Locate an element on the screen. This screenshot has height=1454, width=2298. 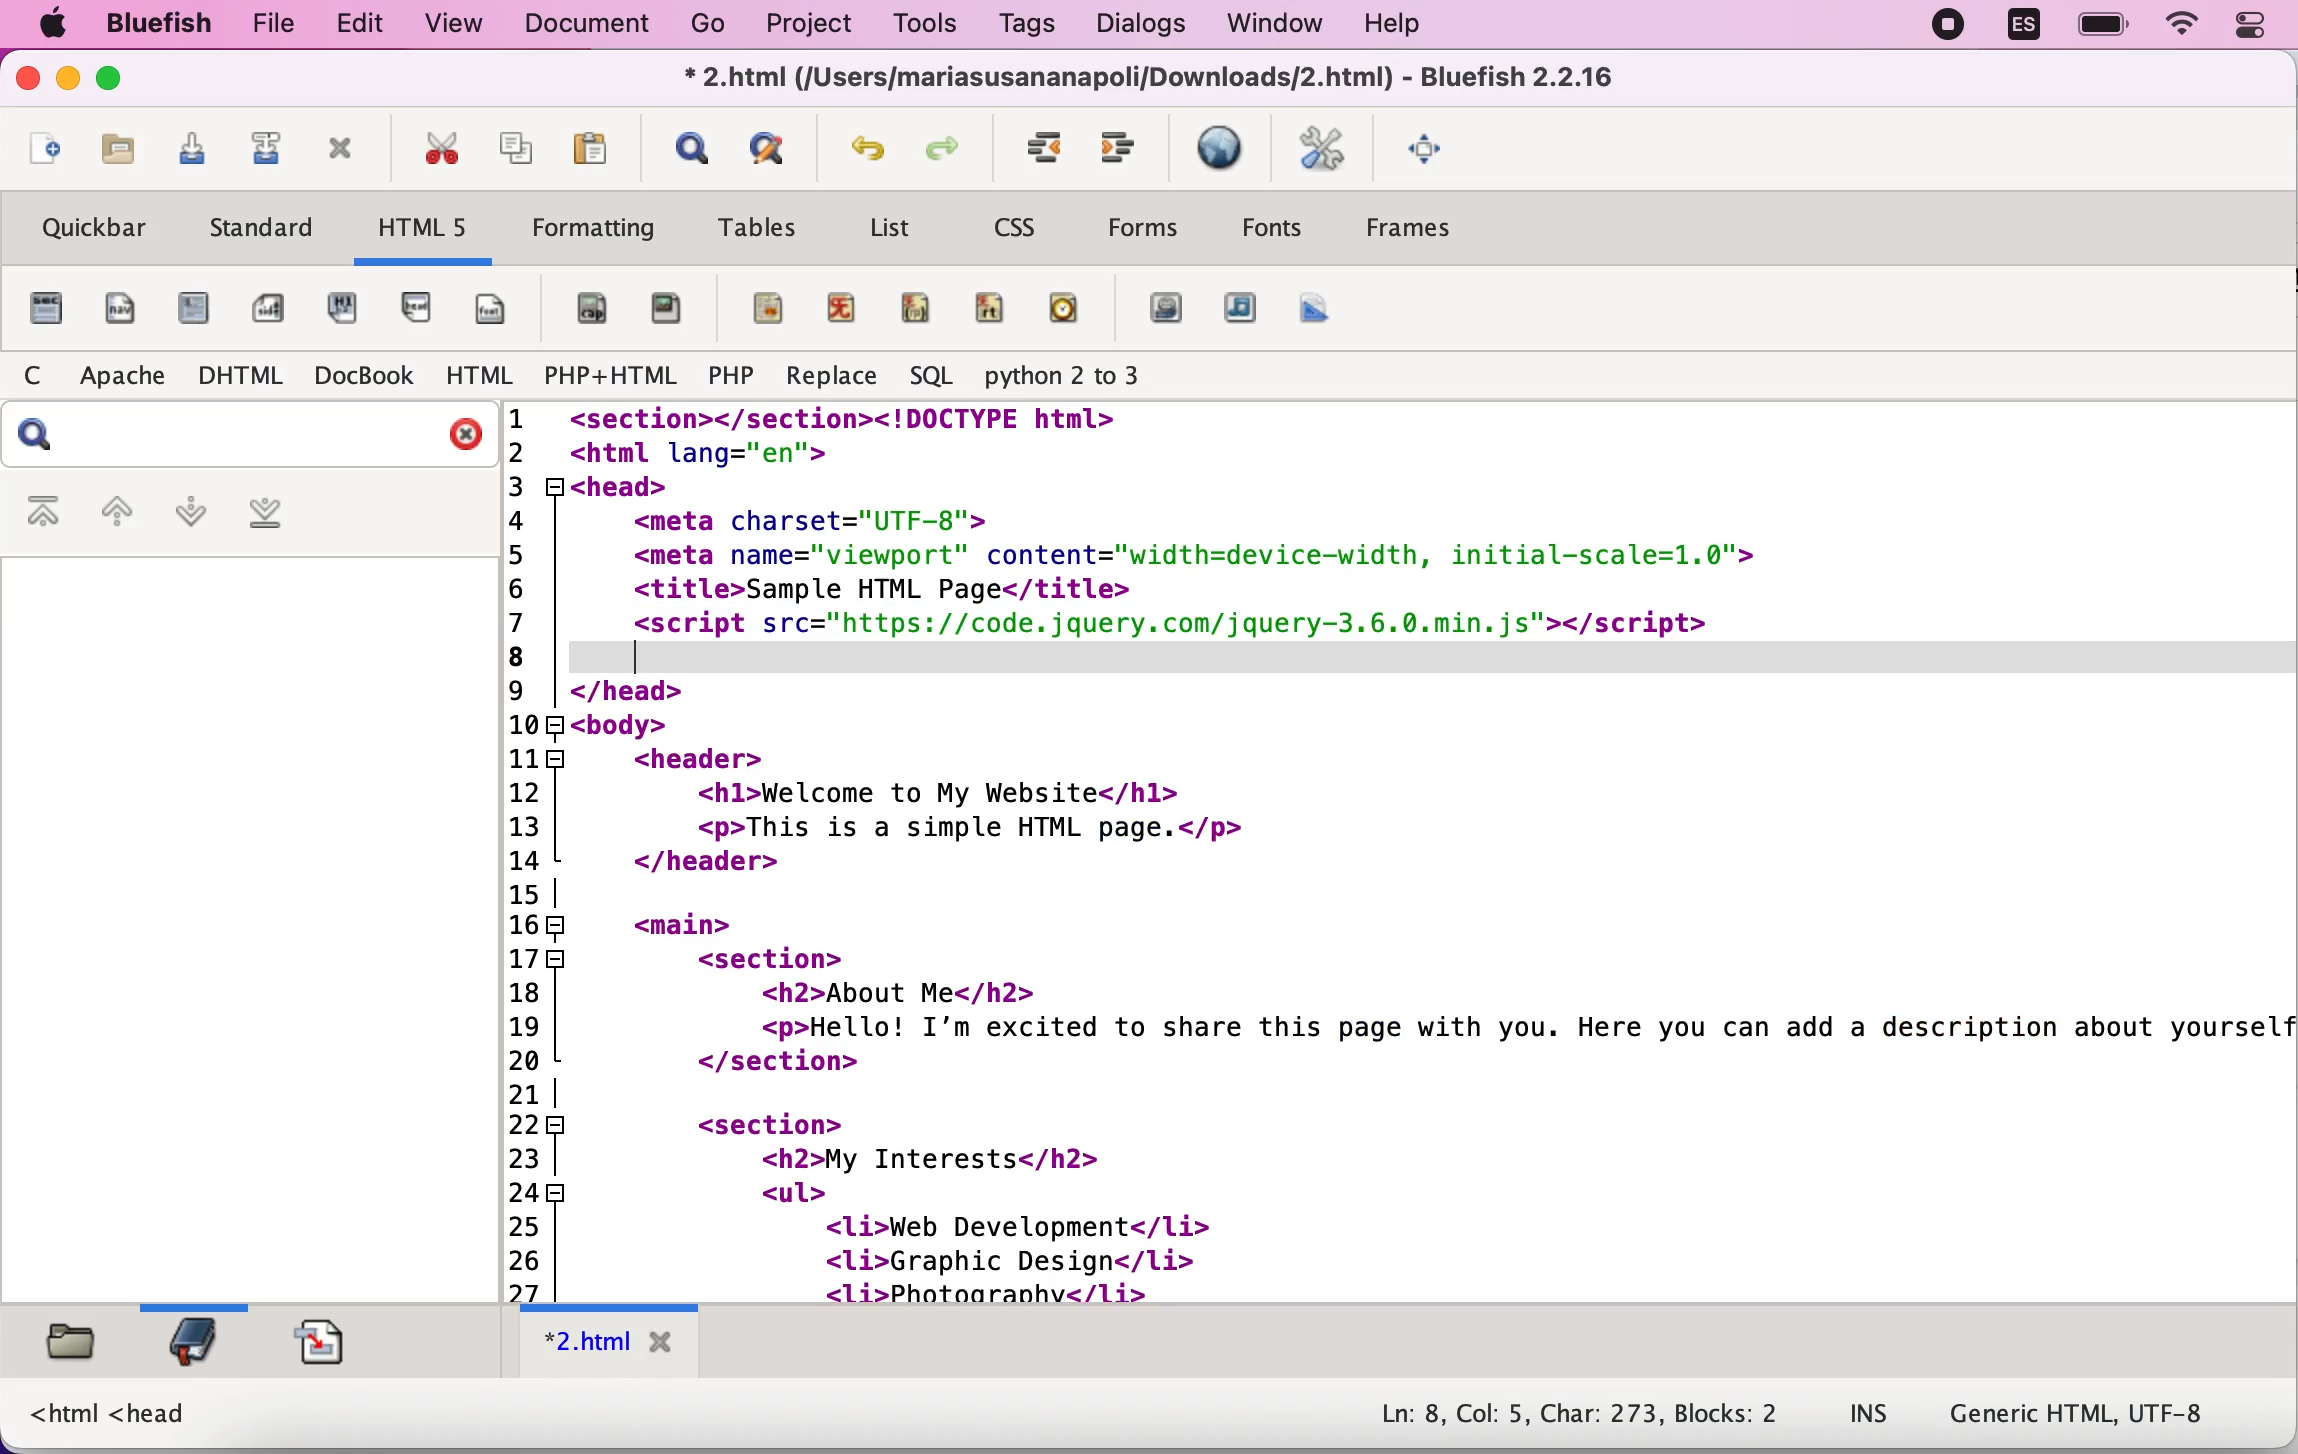
c is located at coordinates (43, 375).